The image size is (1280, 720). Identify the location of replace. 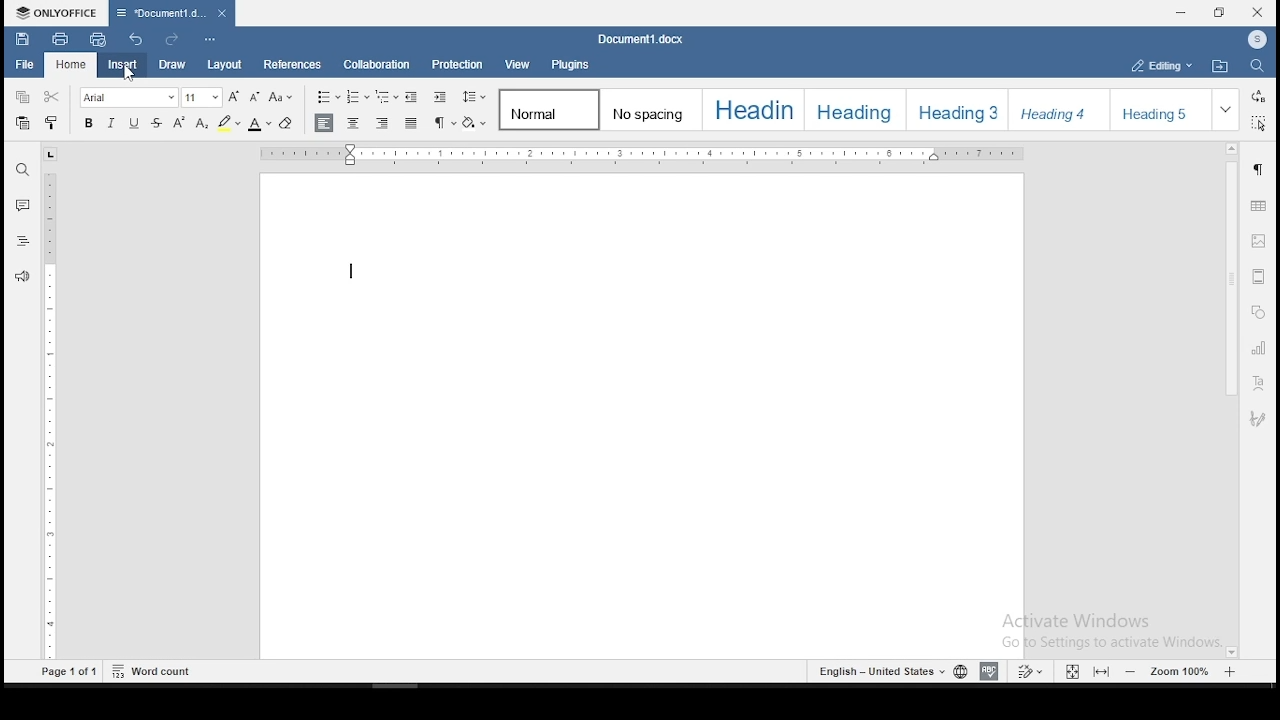
(1259, 97).